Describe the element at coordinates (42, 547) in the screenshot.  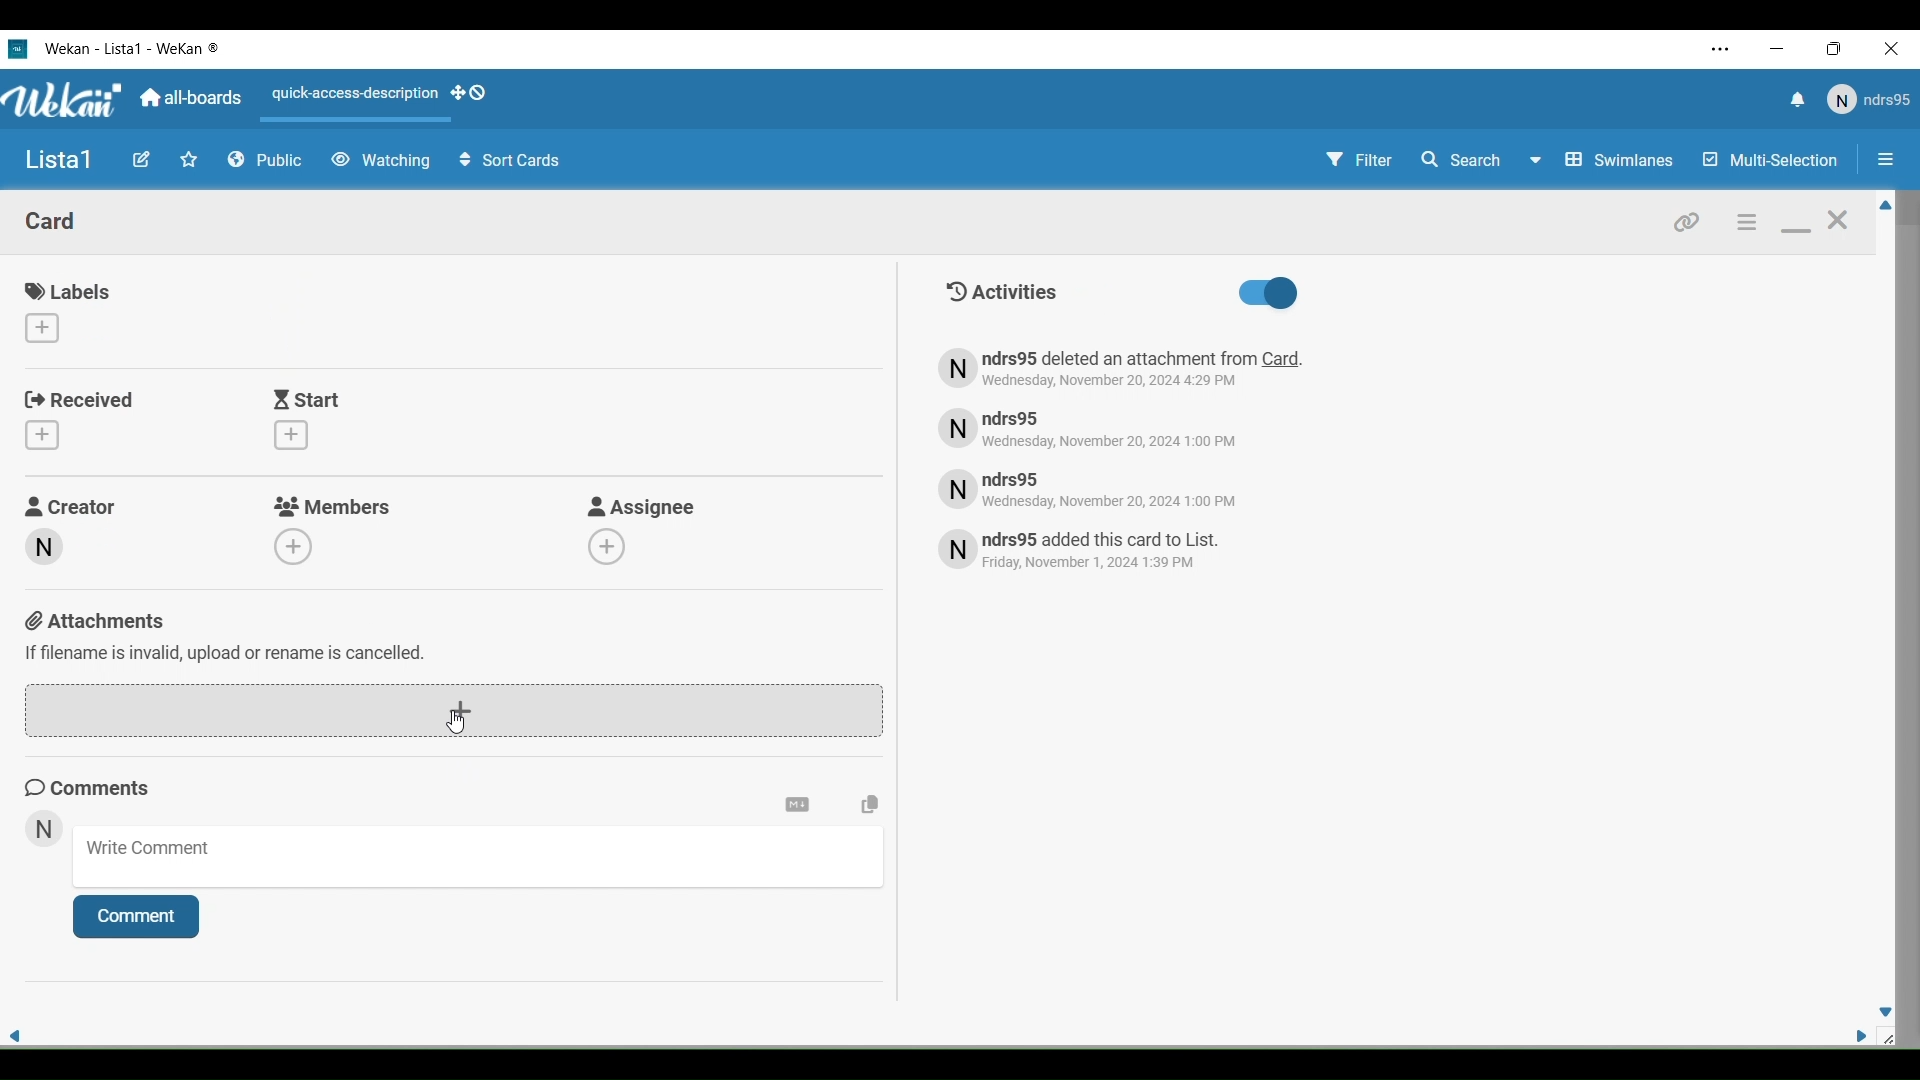
I see `Creator` at that location.